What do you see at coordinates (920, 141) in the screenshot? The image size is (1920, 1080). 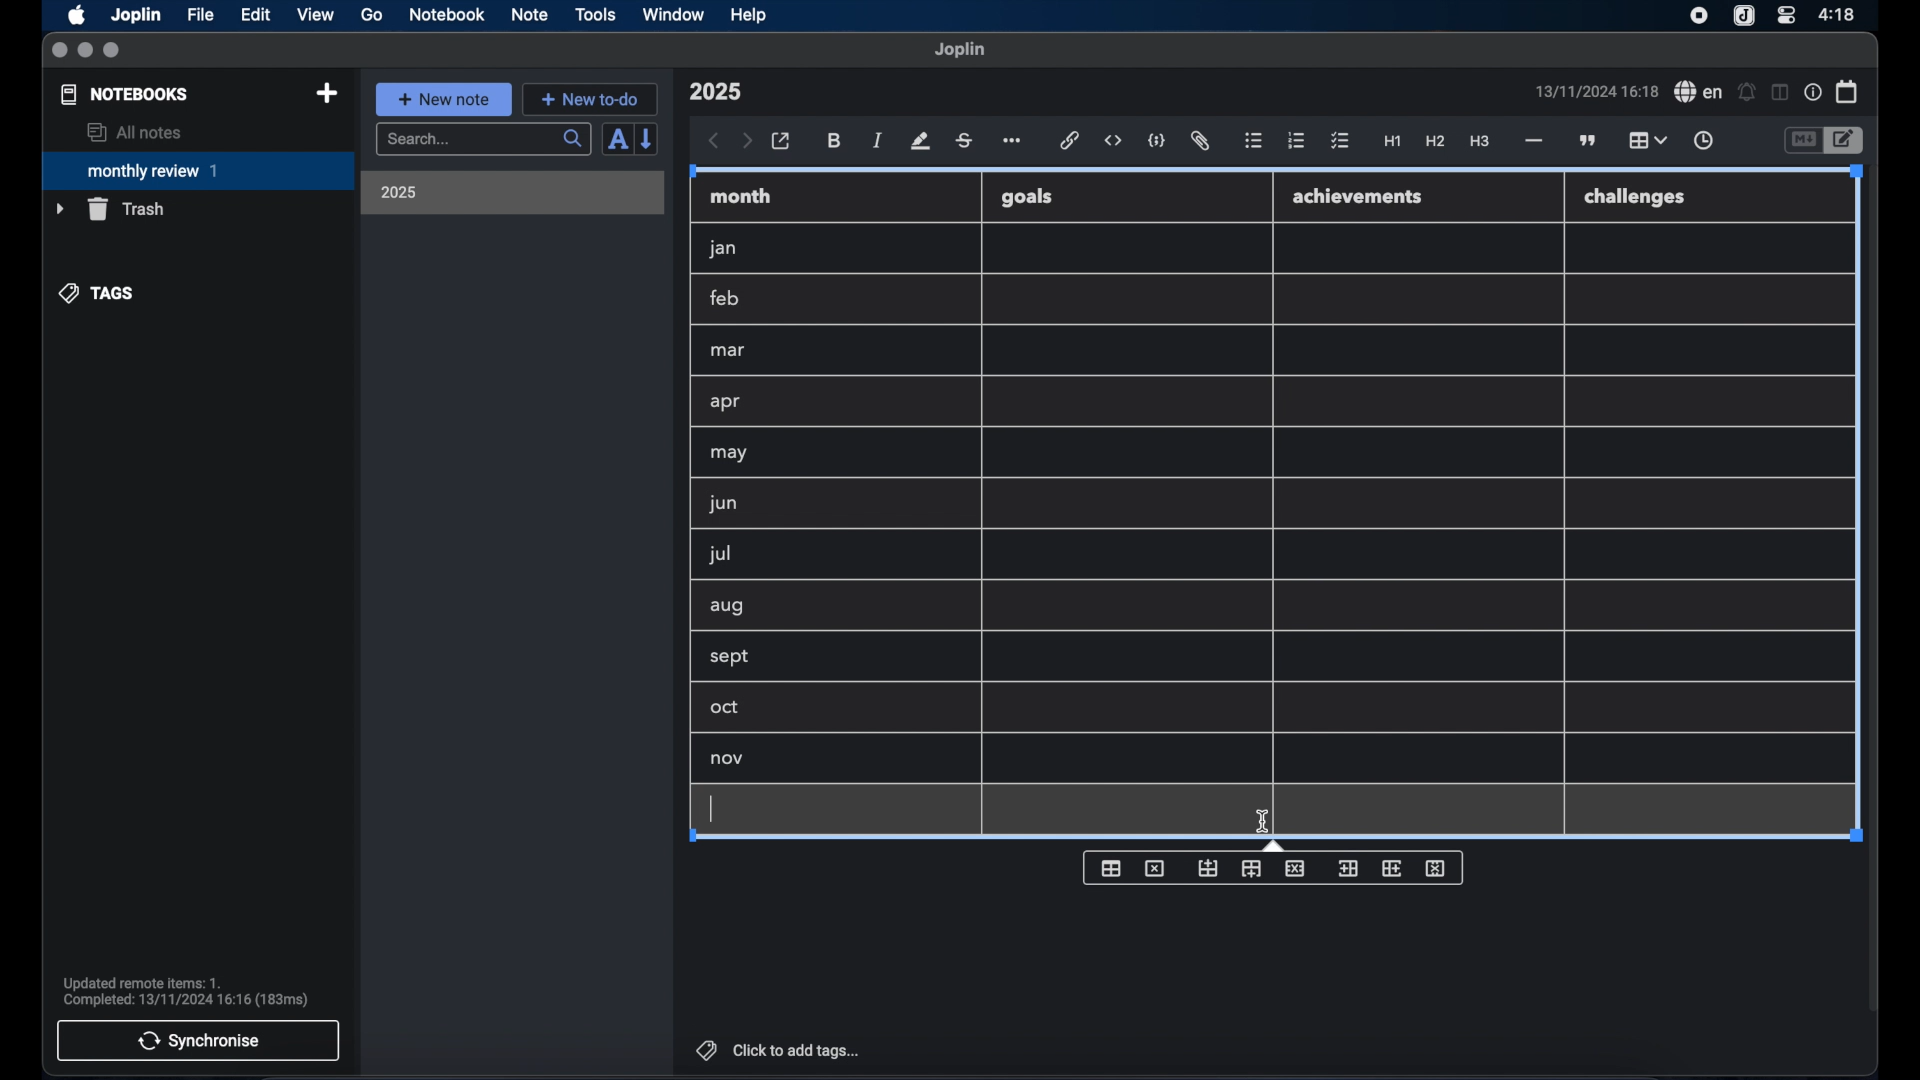 I see `highlight` at bounding box center [920, 141].